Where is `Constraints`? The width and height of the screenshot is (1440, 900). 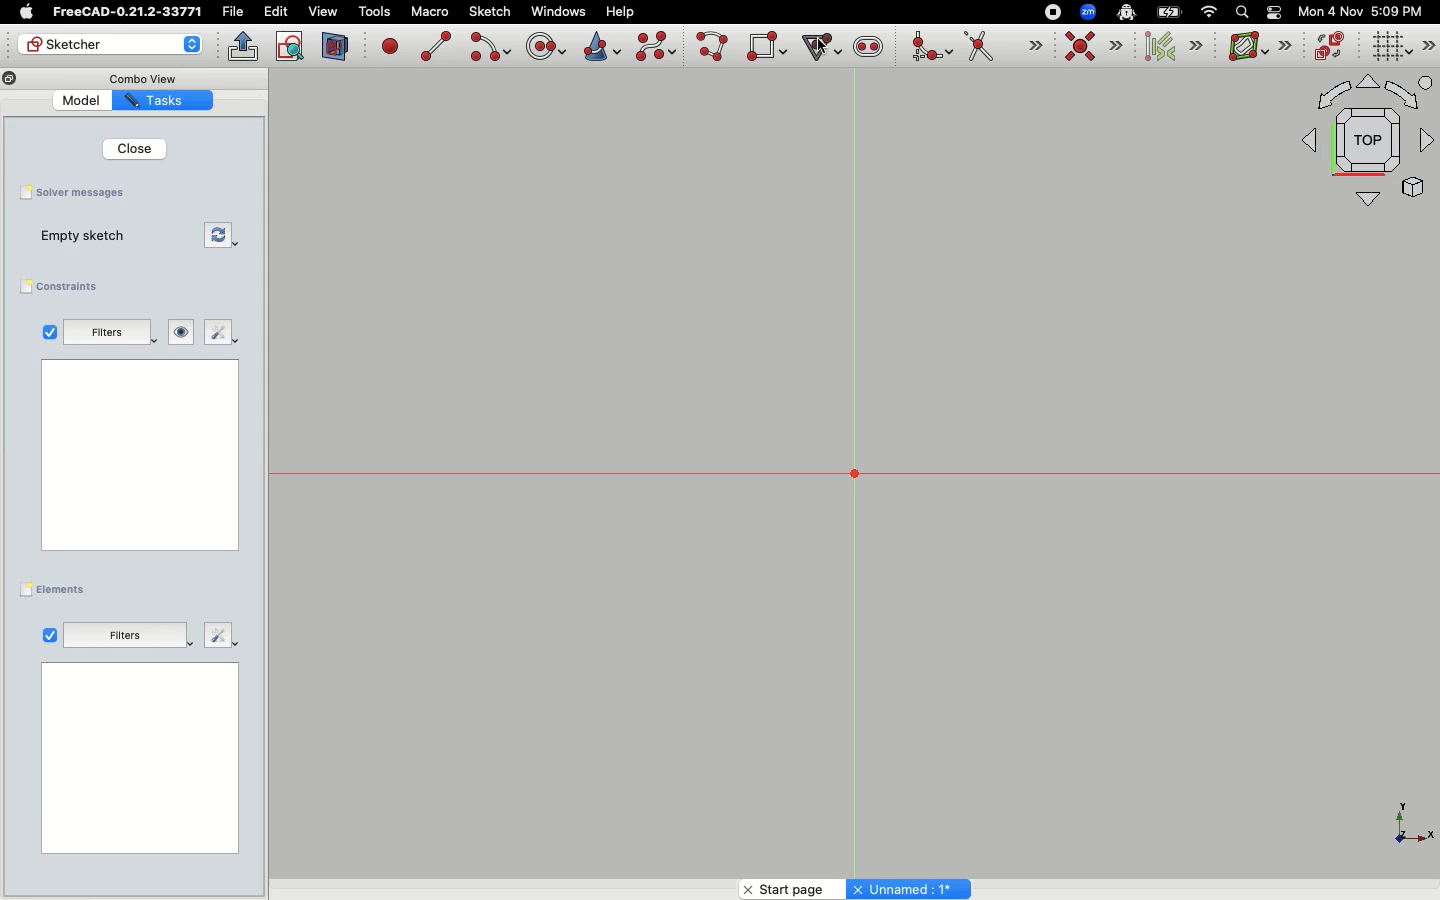
Constraints is located at coordinates (58, 286).